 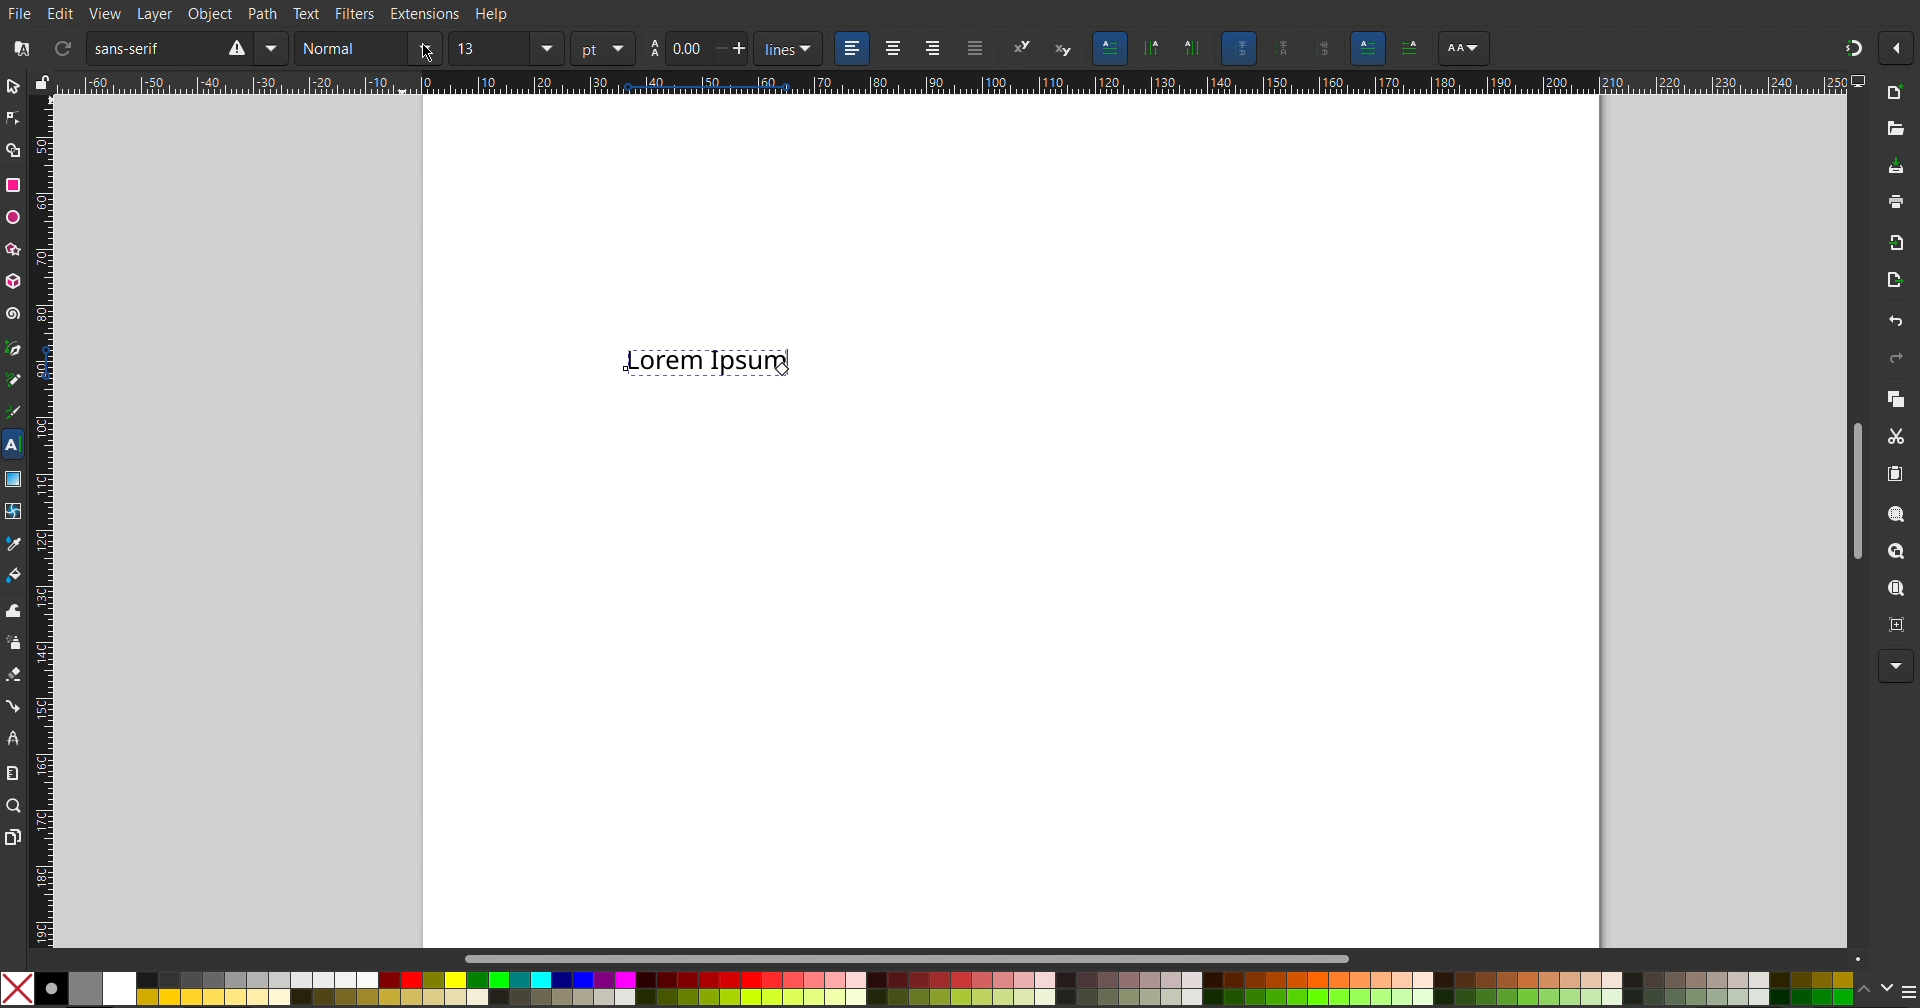 What do you see at coordinates (1892, 358) in the screenshot?
I see `Redo` at bounding box center [1892, 358].